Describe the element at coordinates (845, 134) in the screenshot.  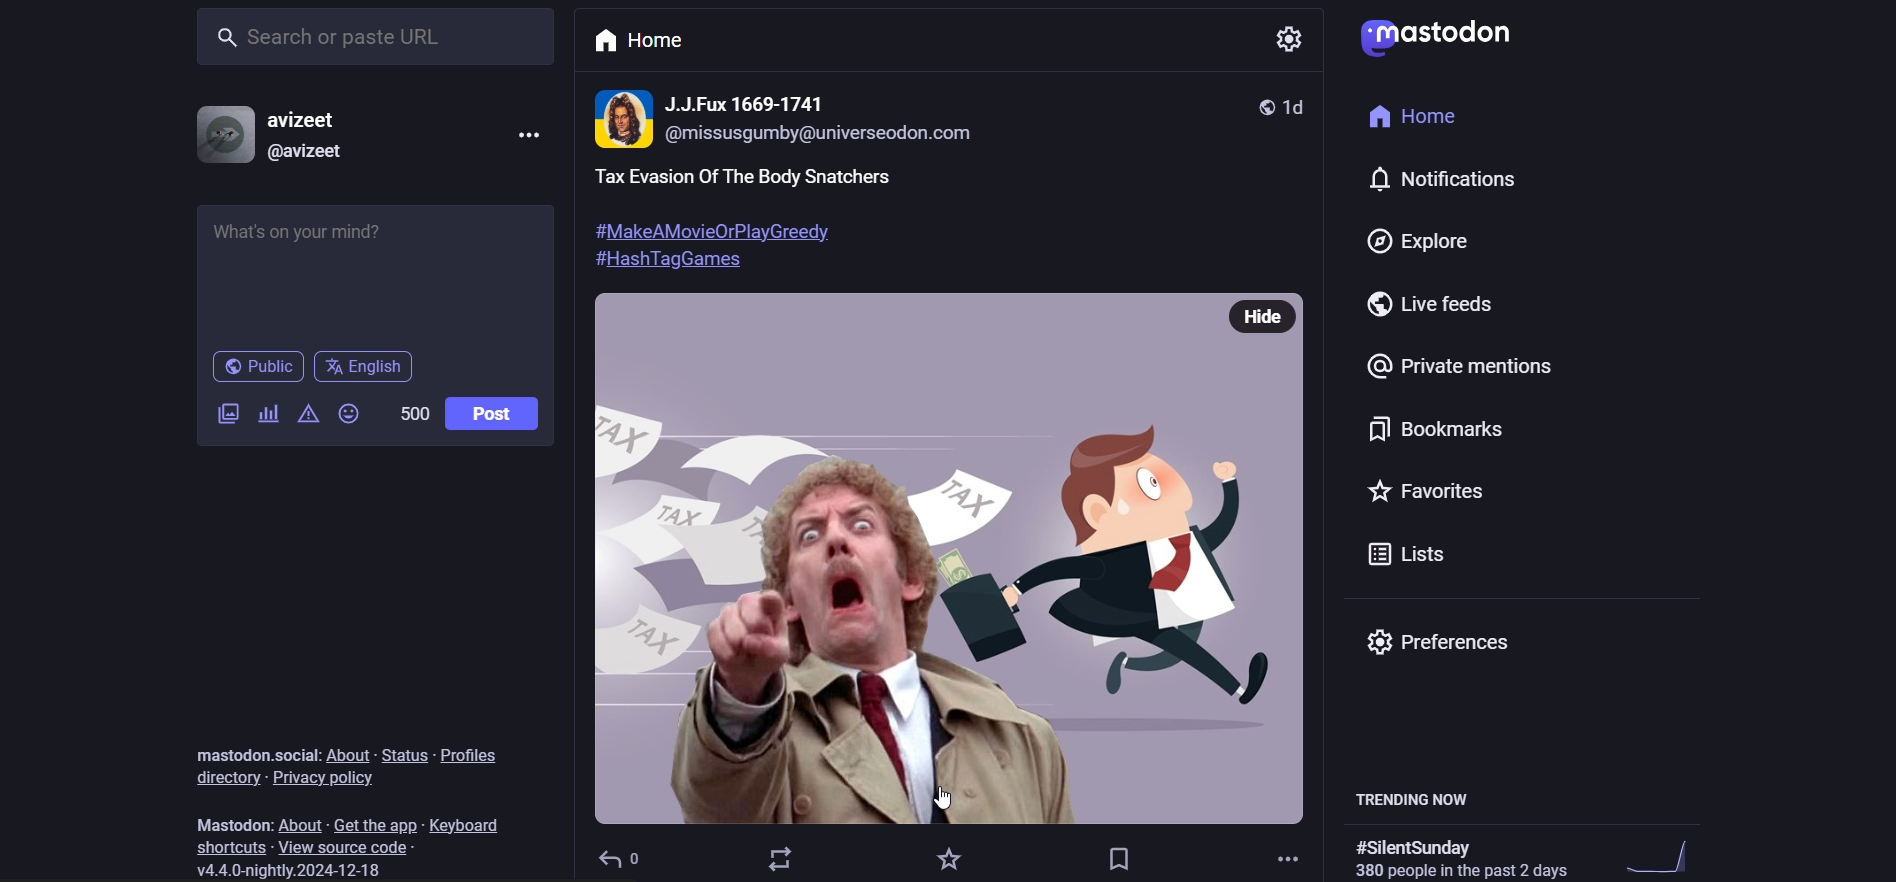
I see `@missusgumby@universeodon.com` at that location.